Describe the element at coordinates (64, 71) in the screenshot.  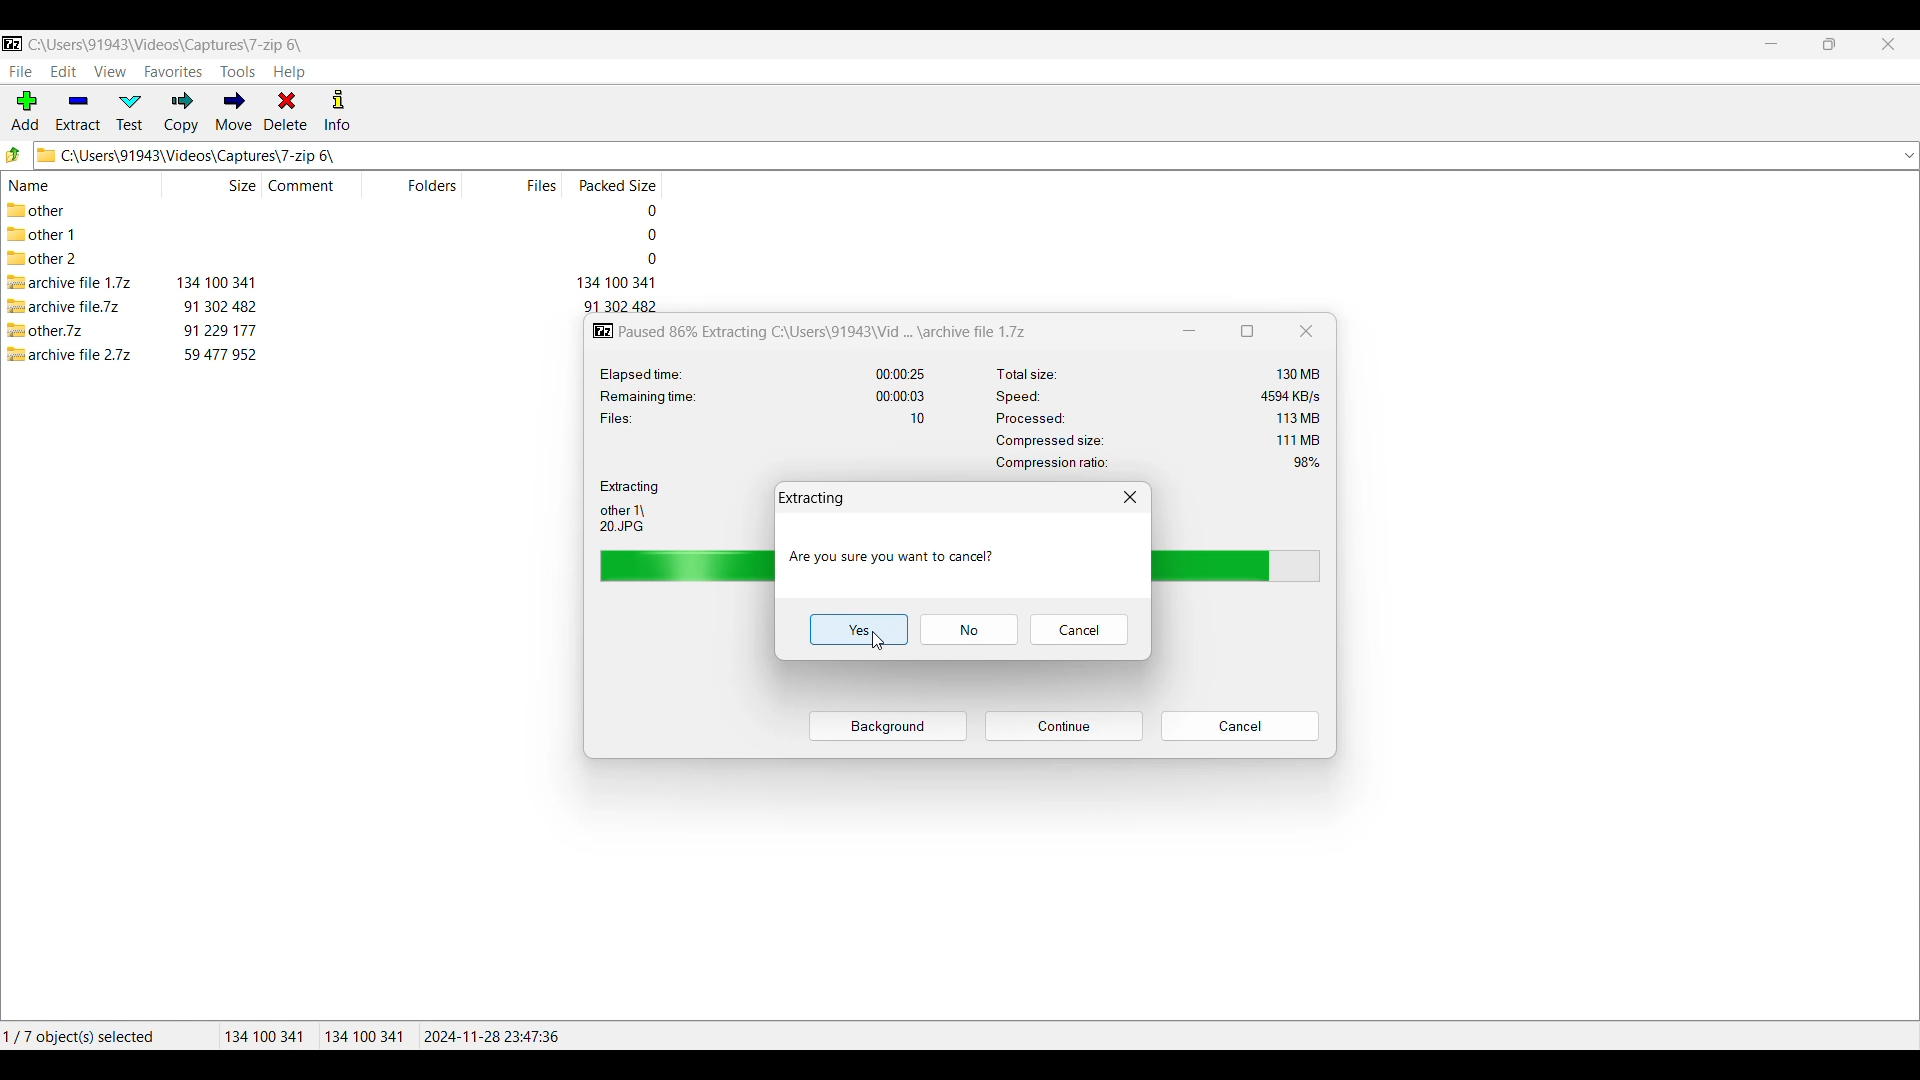
I see `Edit menu` at that location.